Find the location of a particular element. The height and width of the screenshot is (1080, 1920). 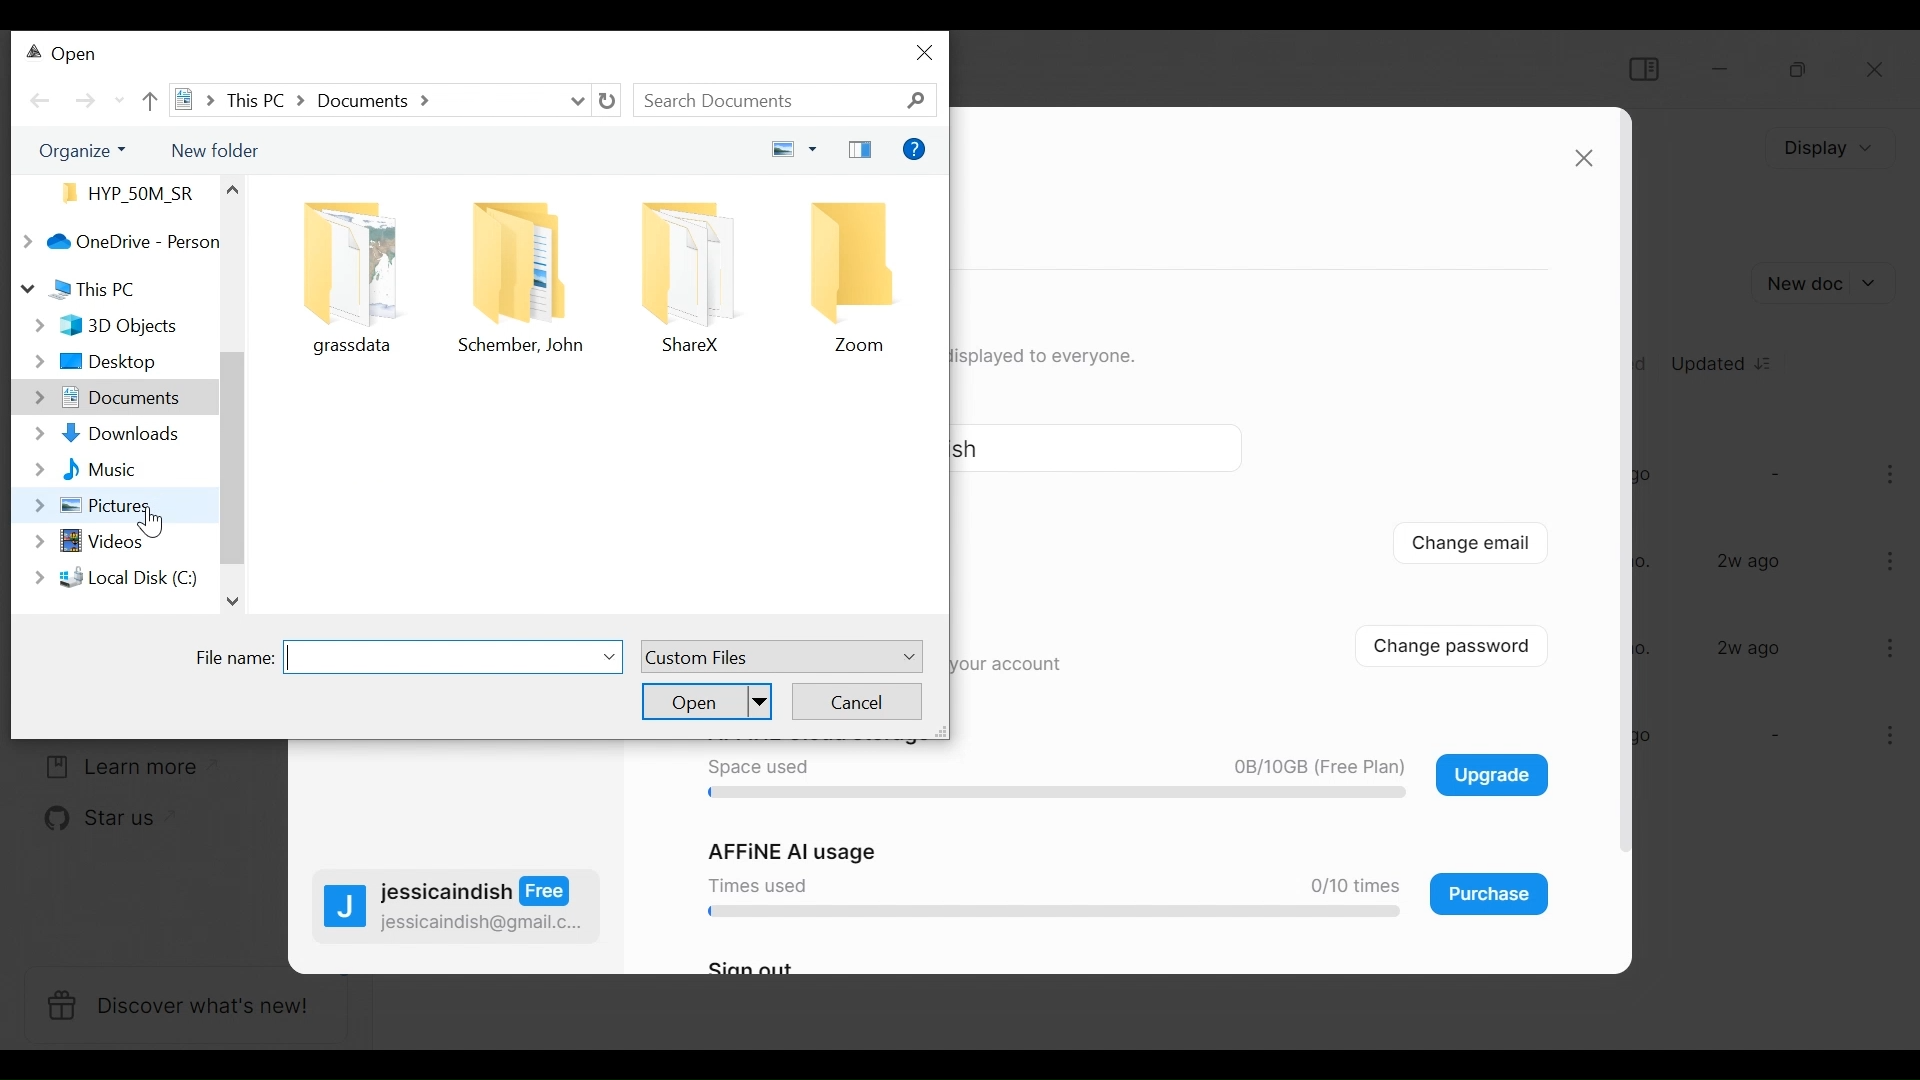

cursor is located at coordinates (149, 525).